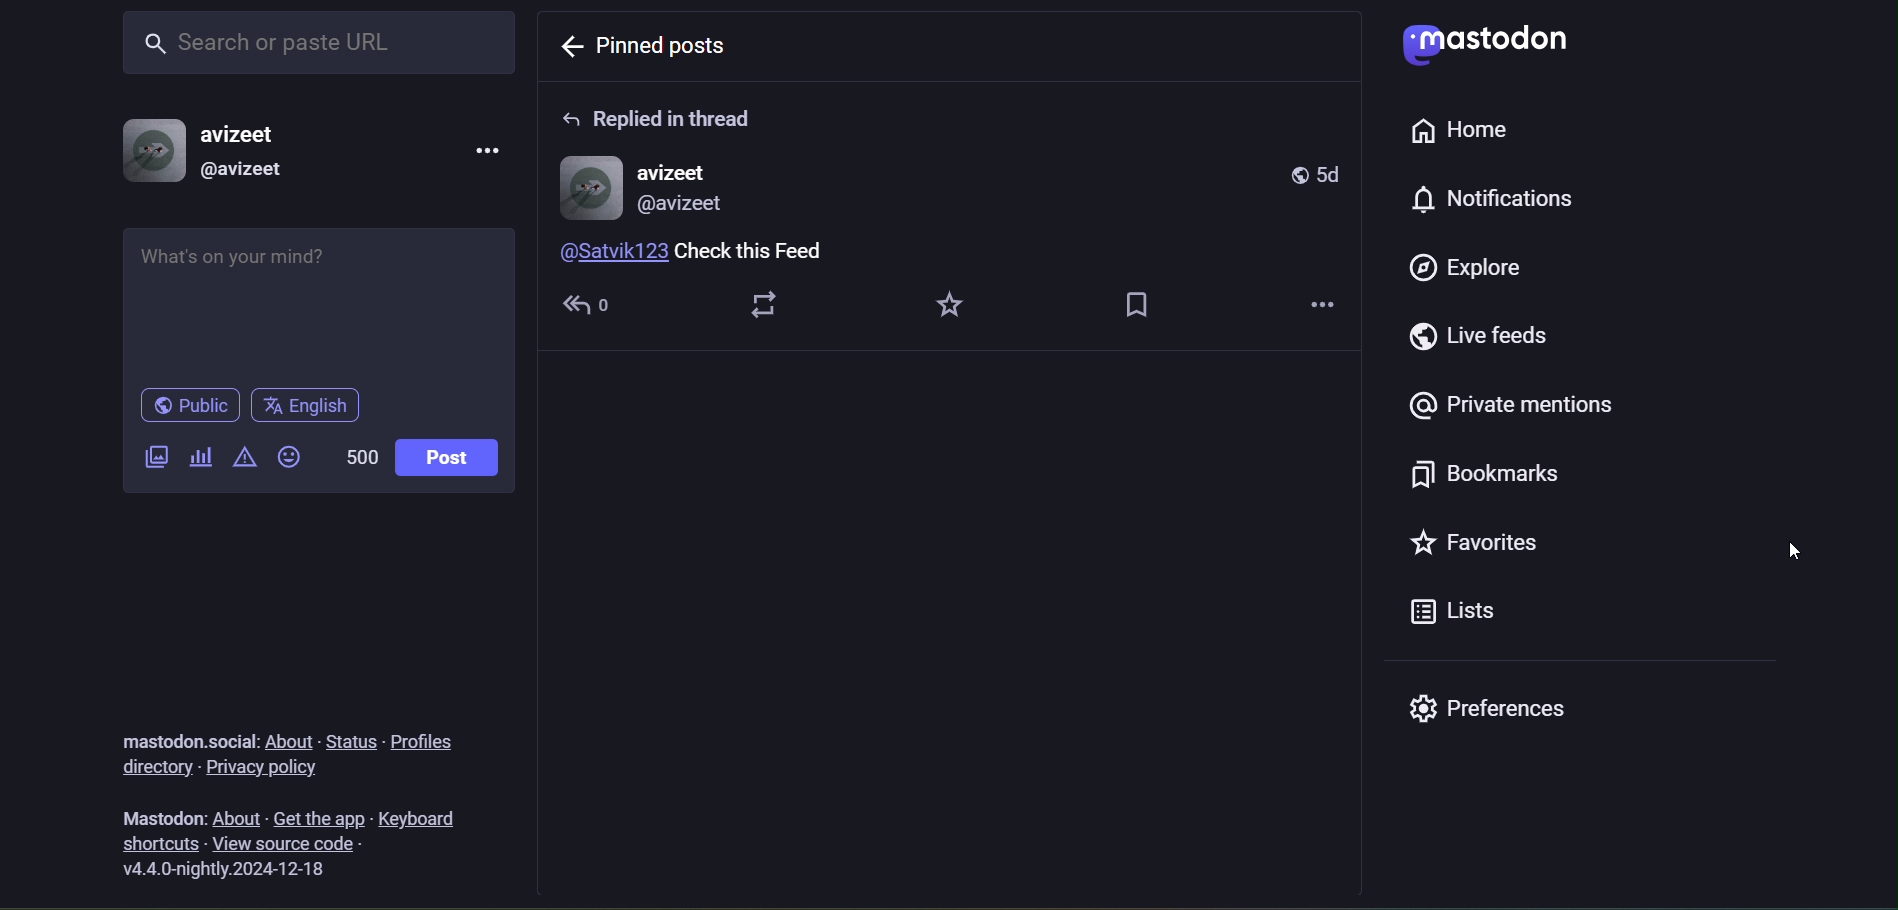  Describe the element at coordinates (1450, 131) in the screenshot. I see `Home` at that location.